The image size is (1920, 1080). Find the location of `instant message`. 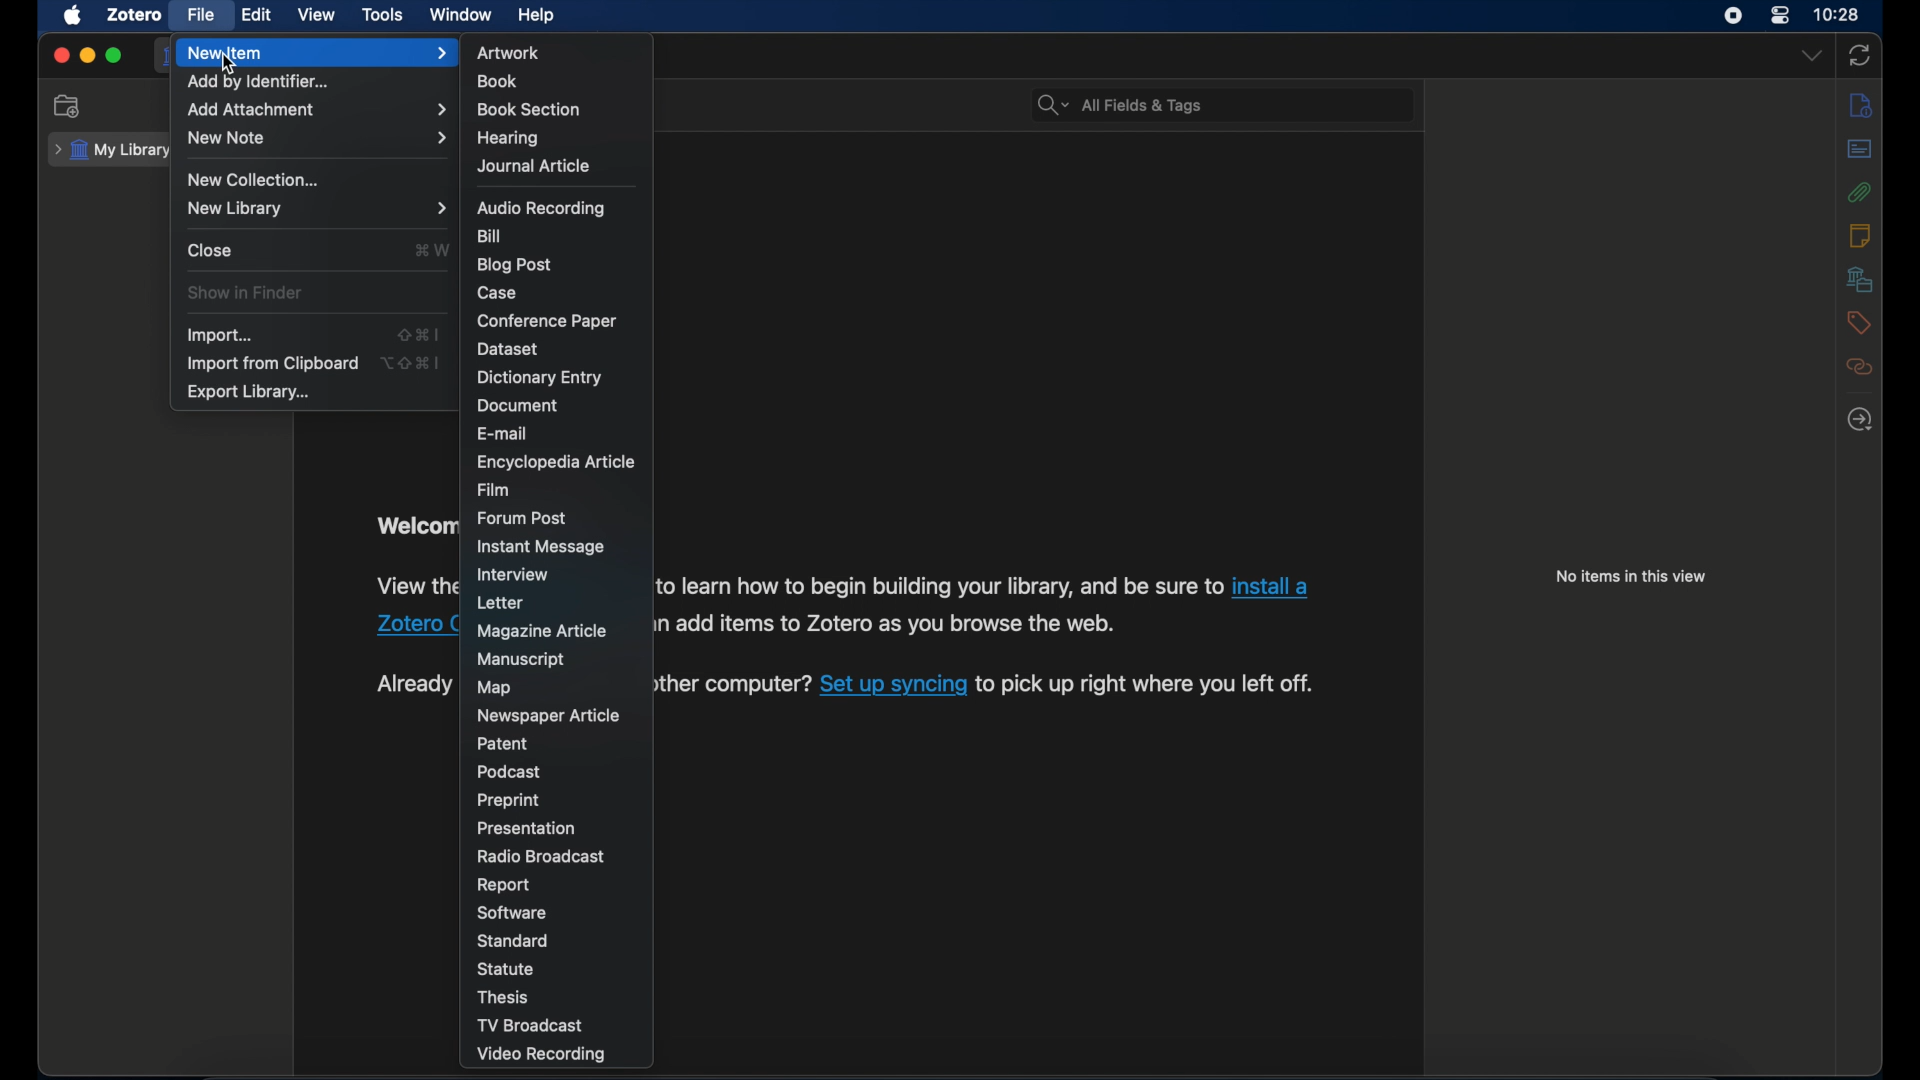

instant message is located at coordinates (542, 548).